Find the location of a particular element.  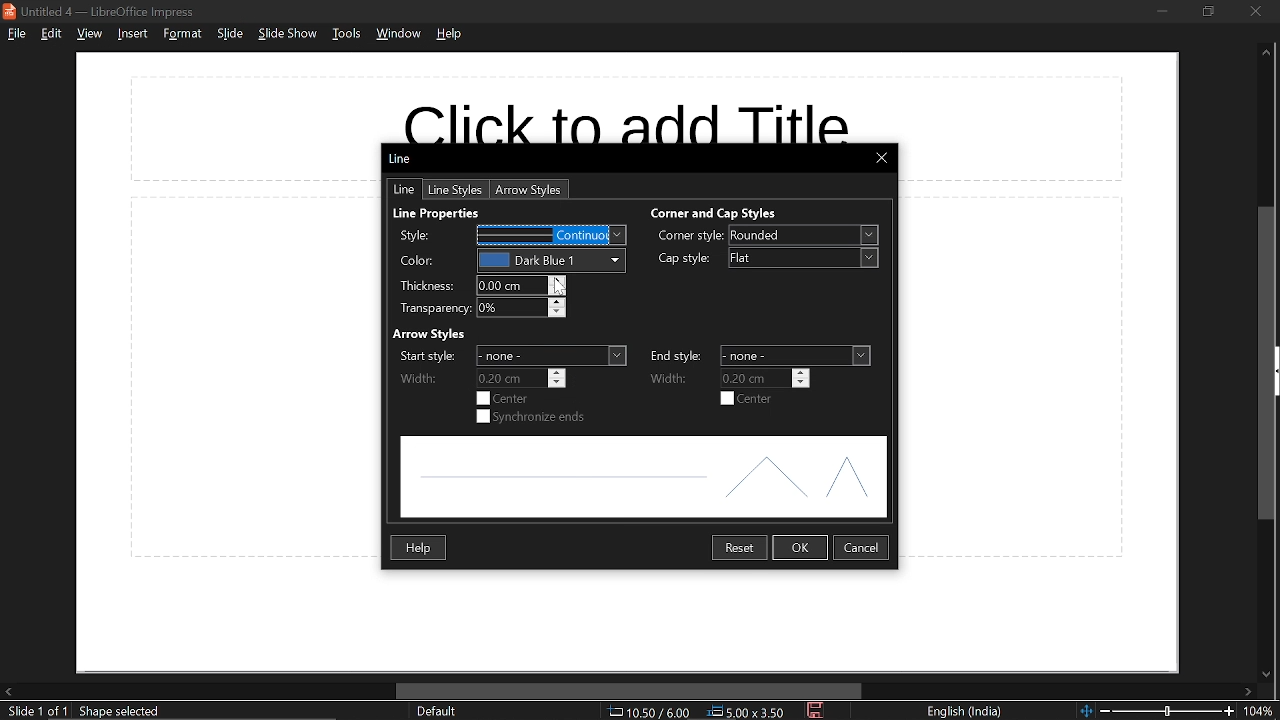

end width is located at coordinates (766, 379).